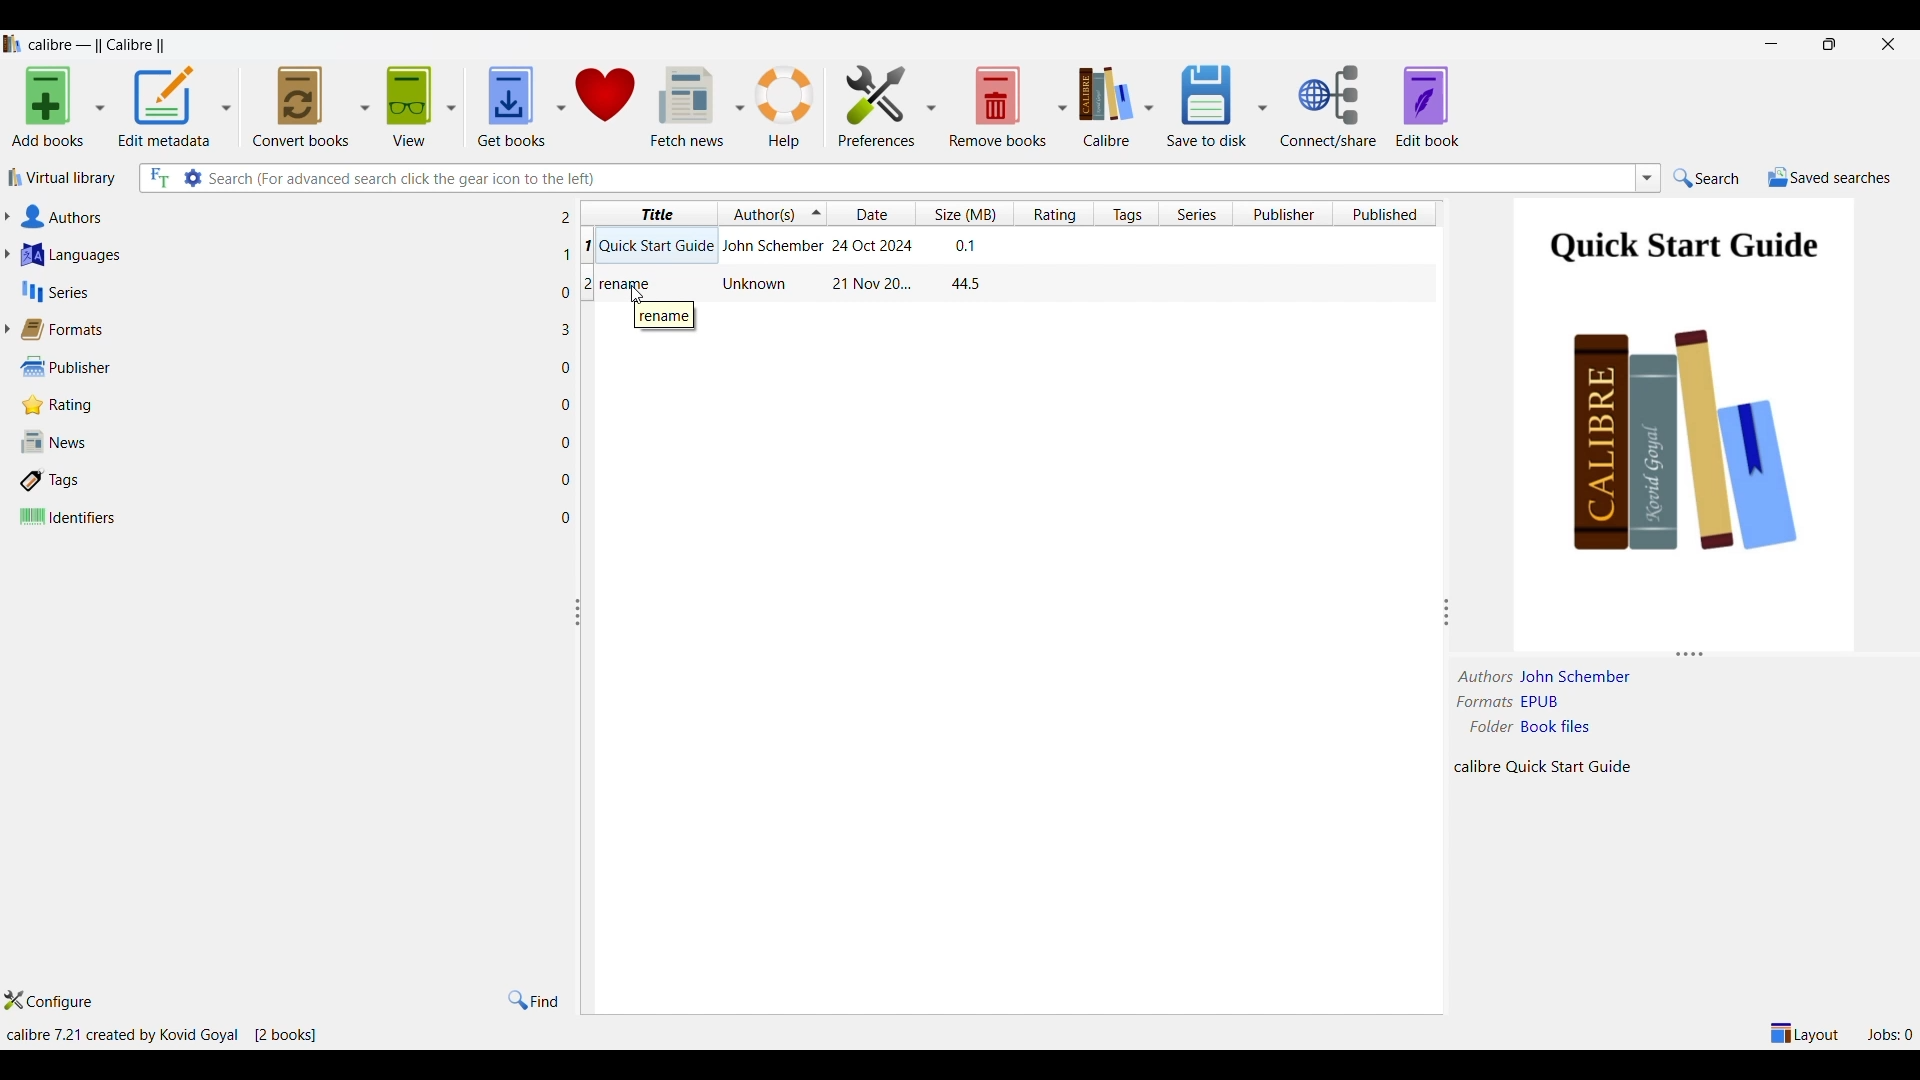  Describe the element at coordinates (534, 1002) in the screenshot. I see `Find` at that location.